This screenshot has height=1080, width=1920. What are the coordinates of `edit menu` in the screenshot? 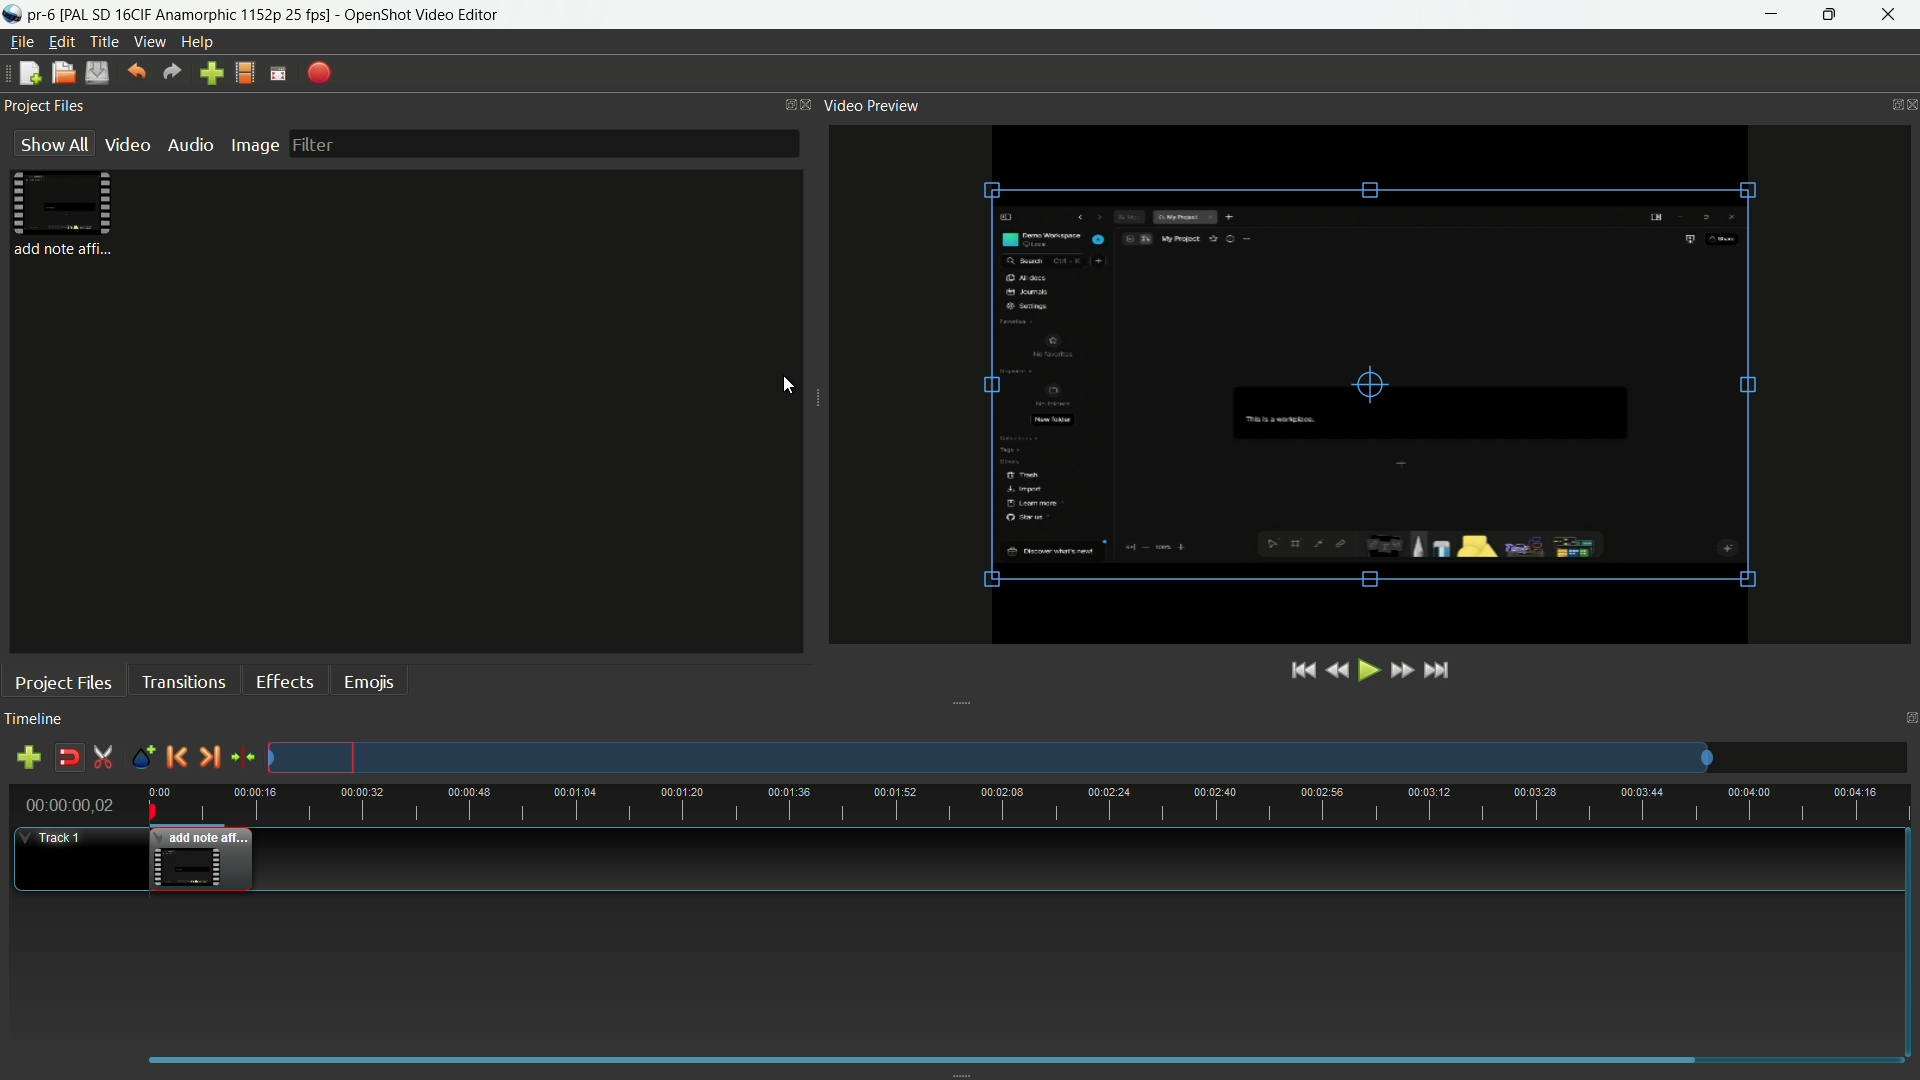 It's located at (61, 41).